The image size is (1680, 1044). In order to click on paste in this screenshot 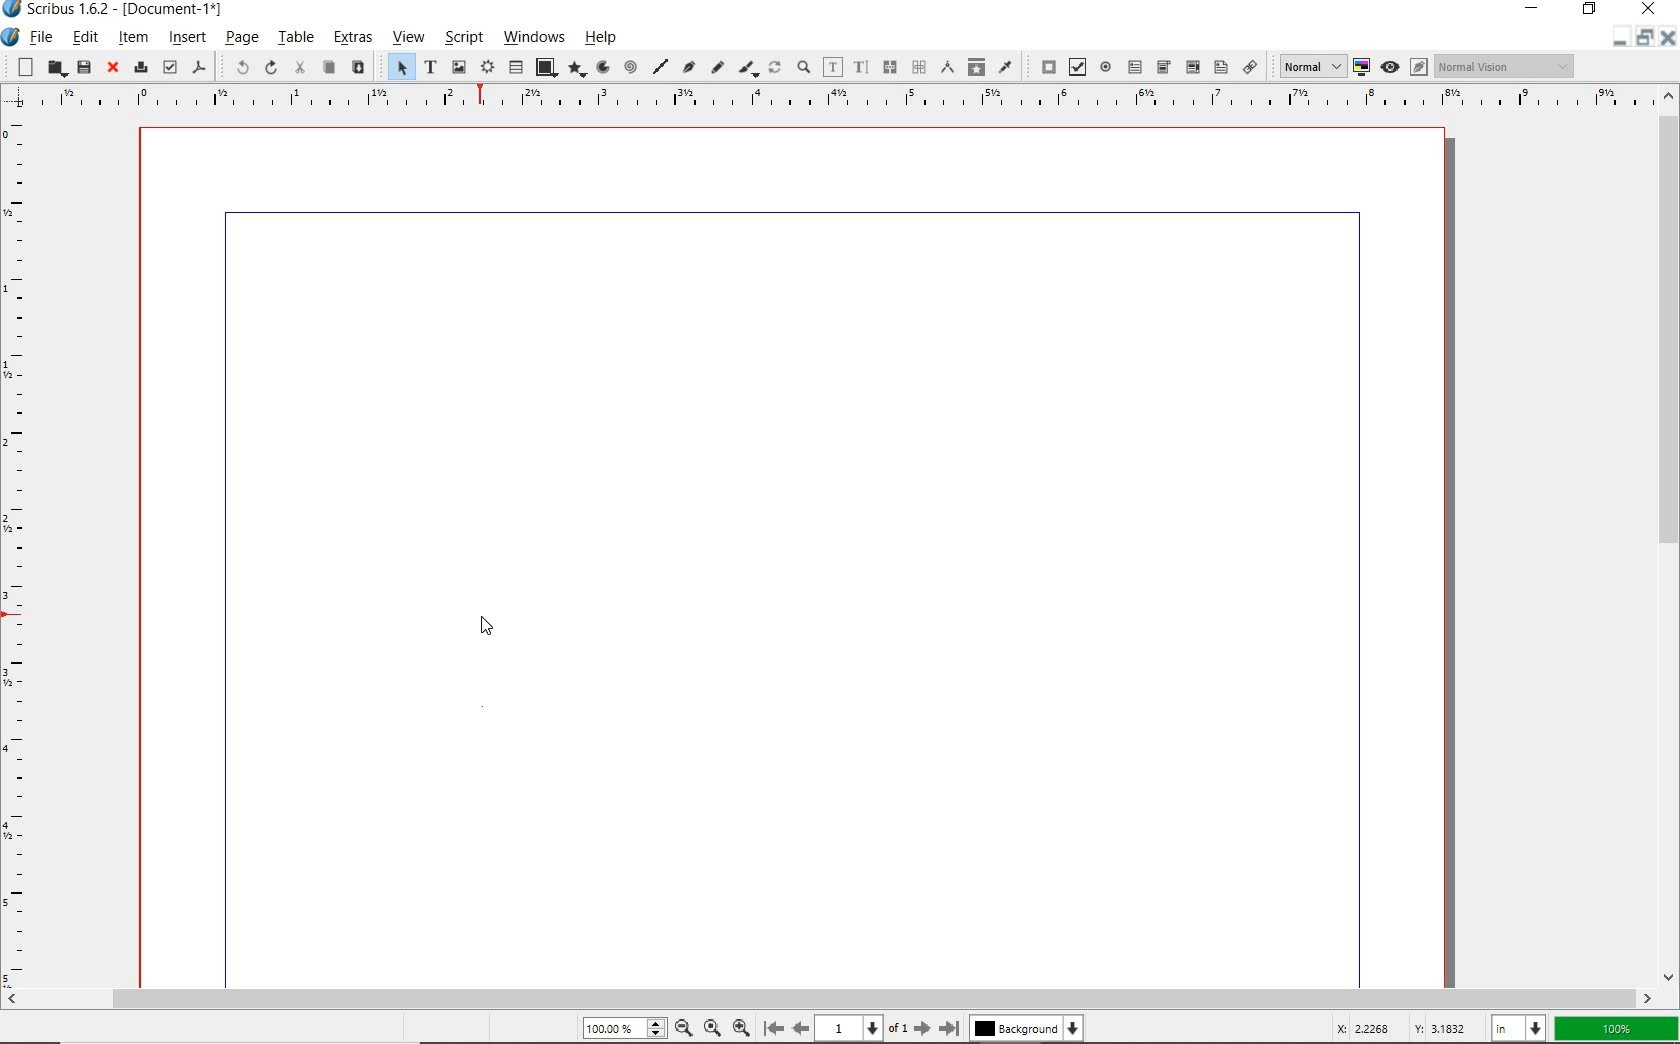, I will do `click(357, 68)`.